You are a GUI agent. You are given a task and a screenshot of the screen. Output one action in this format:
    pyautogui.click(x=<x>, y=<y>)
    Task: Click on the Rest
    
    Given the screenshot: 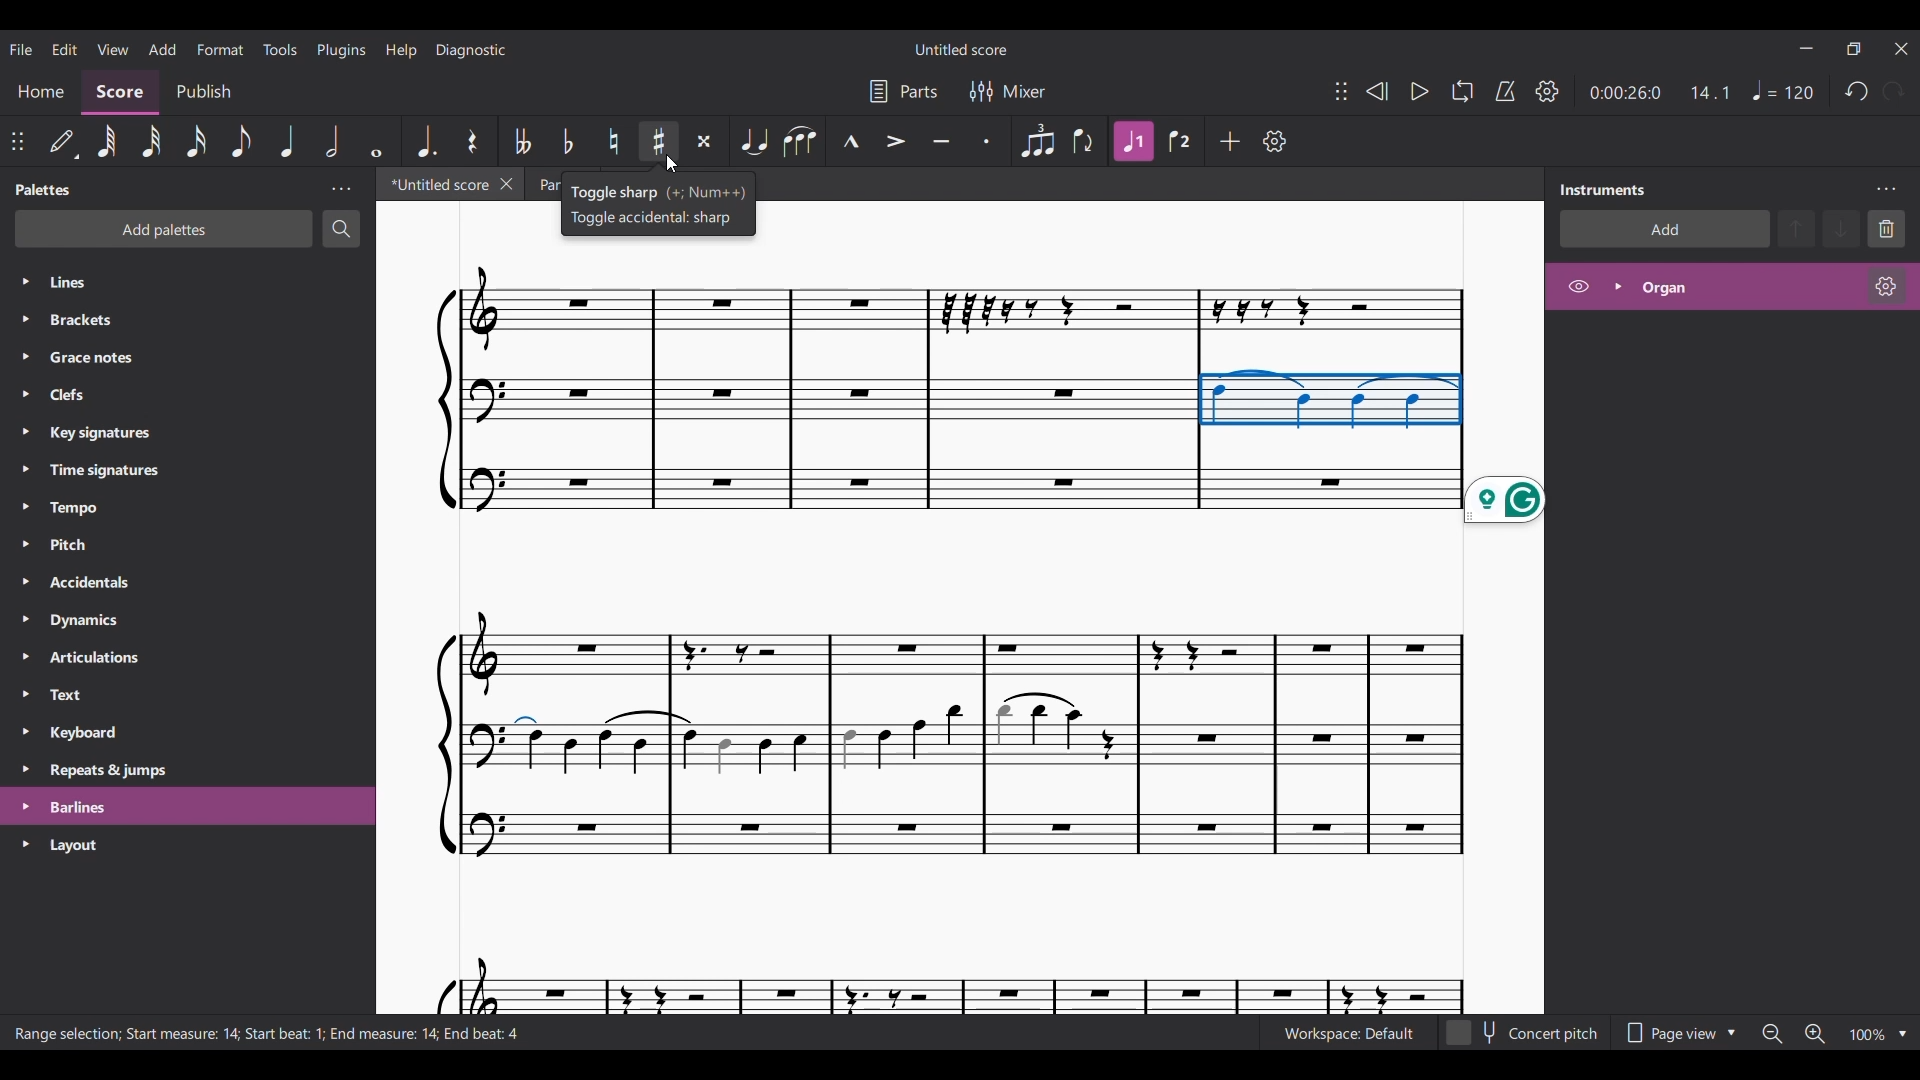 What is the action you would take?
    pyautogui.click(x=472, y=140)
    